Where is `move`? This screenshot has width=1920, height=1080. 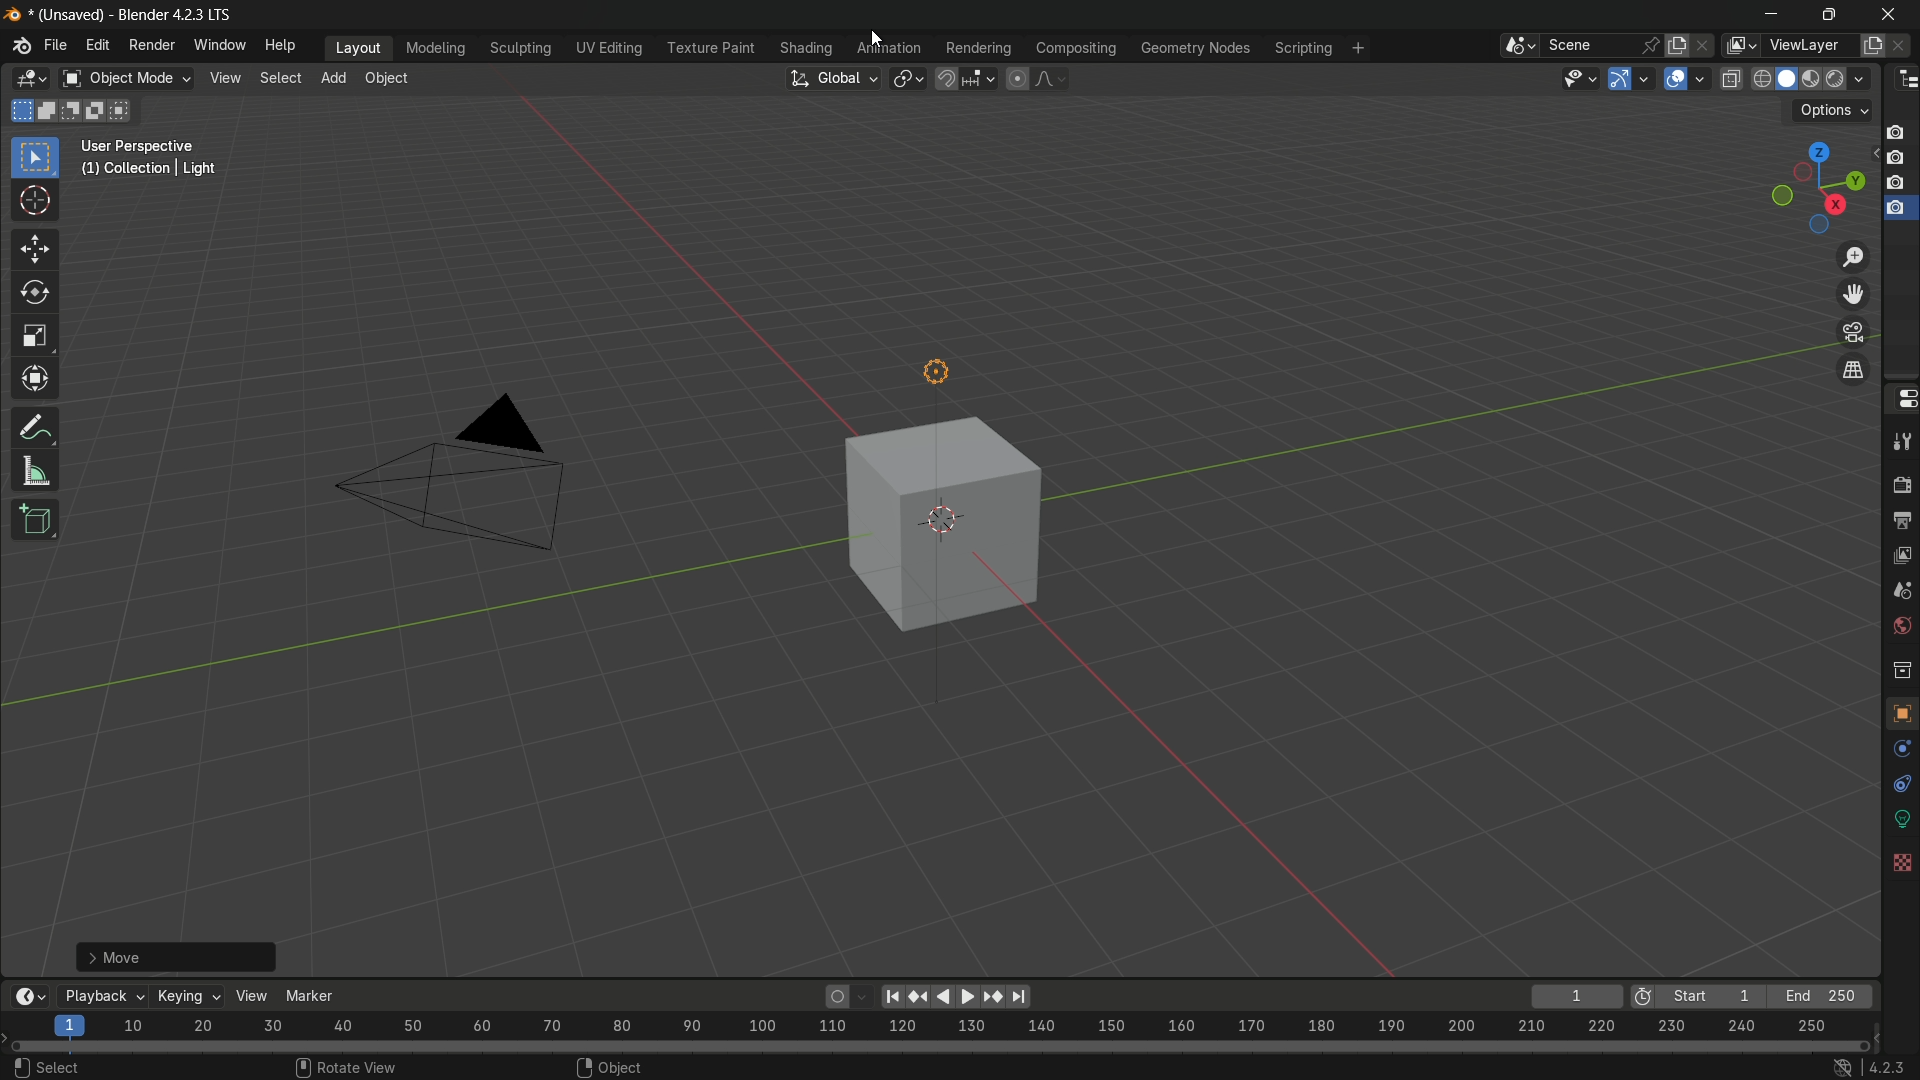 move is located at coordinates (172, 954).